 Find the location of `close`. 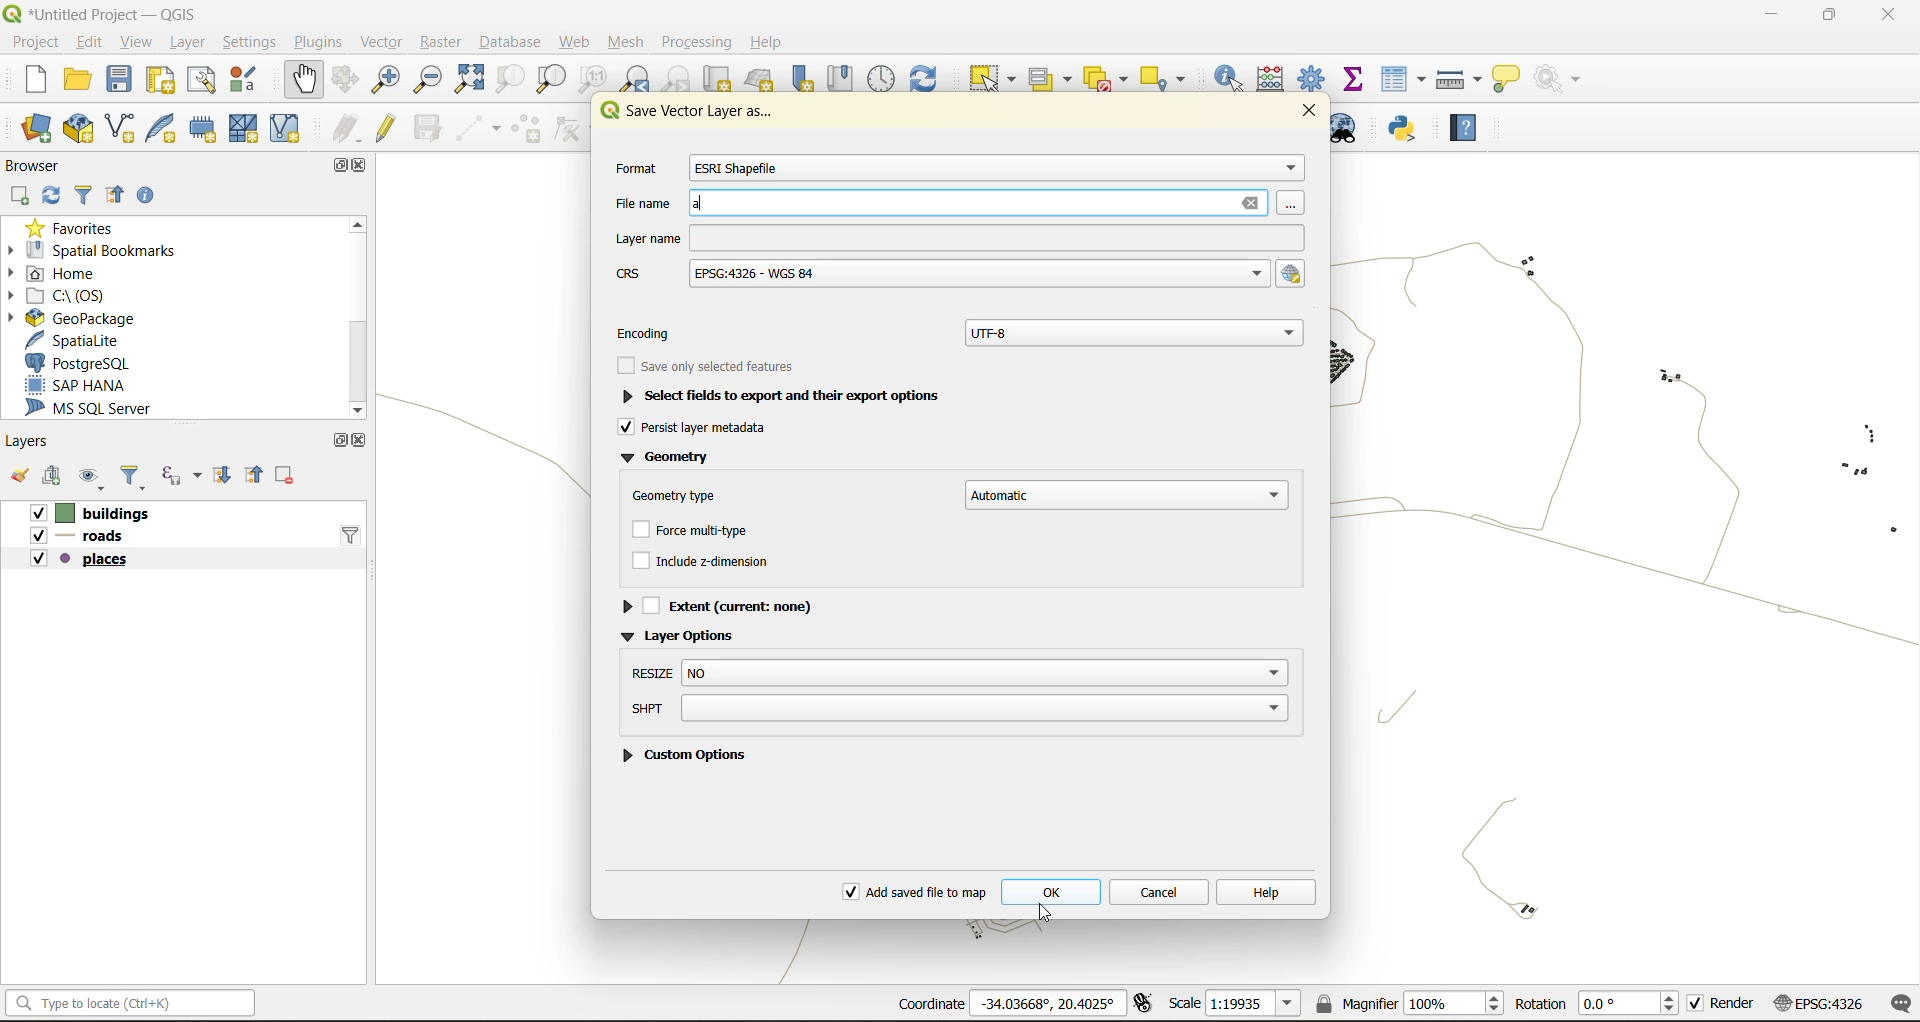

close is located at coordinates (1884, 17).